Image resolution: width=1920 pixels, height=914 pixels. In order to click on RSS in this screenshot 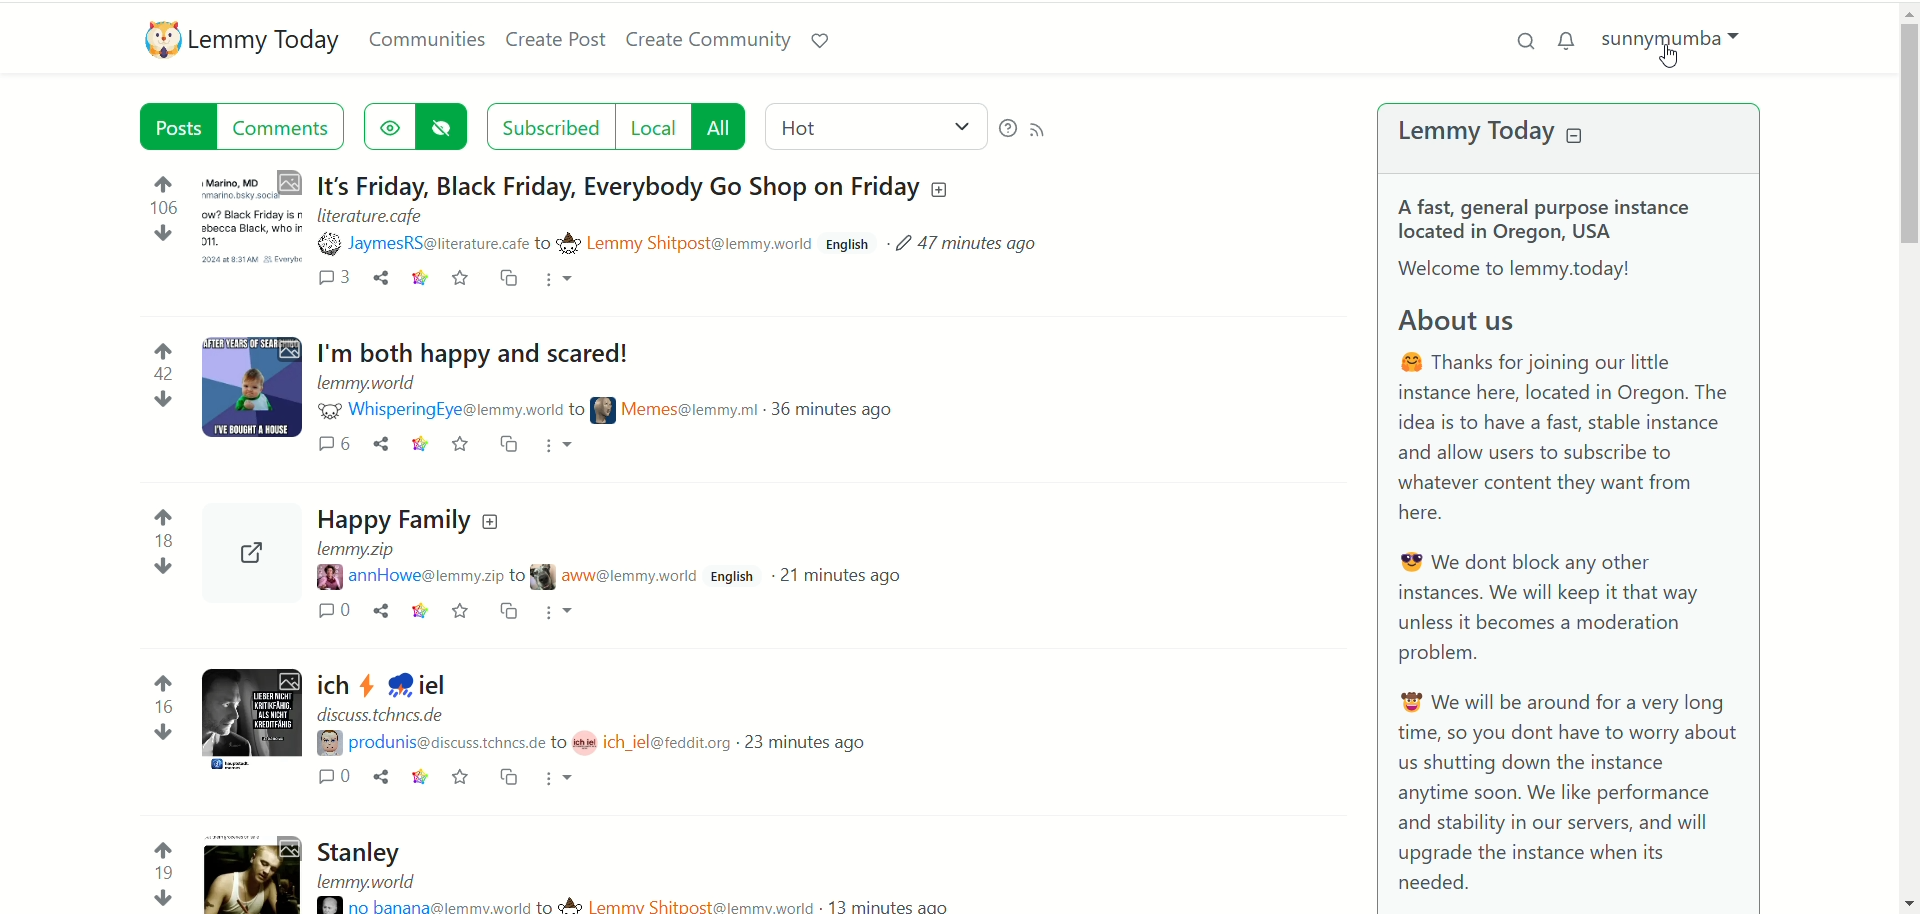, I will do `click(1042, 133)`.